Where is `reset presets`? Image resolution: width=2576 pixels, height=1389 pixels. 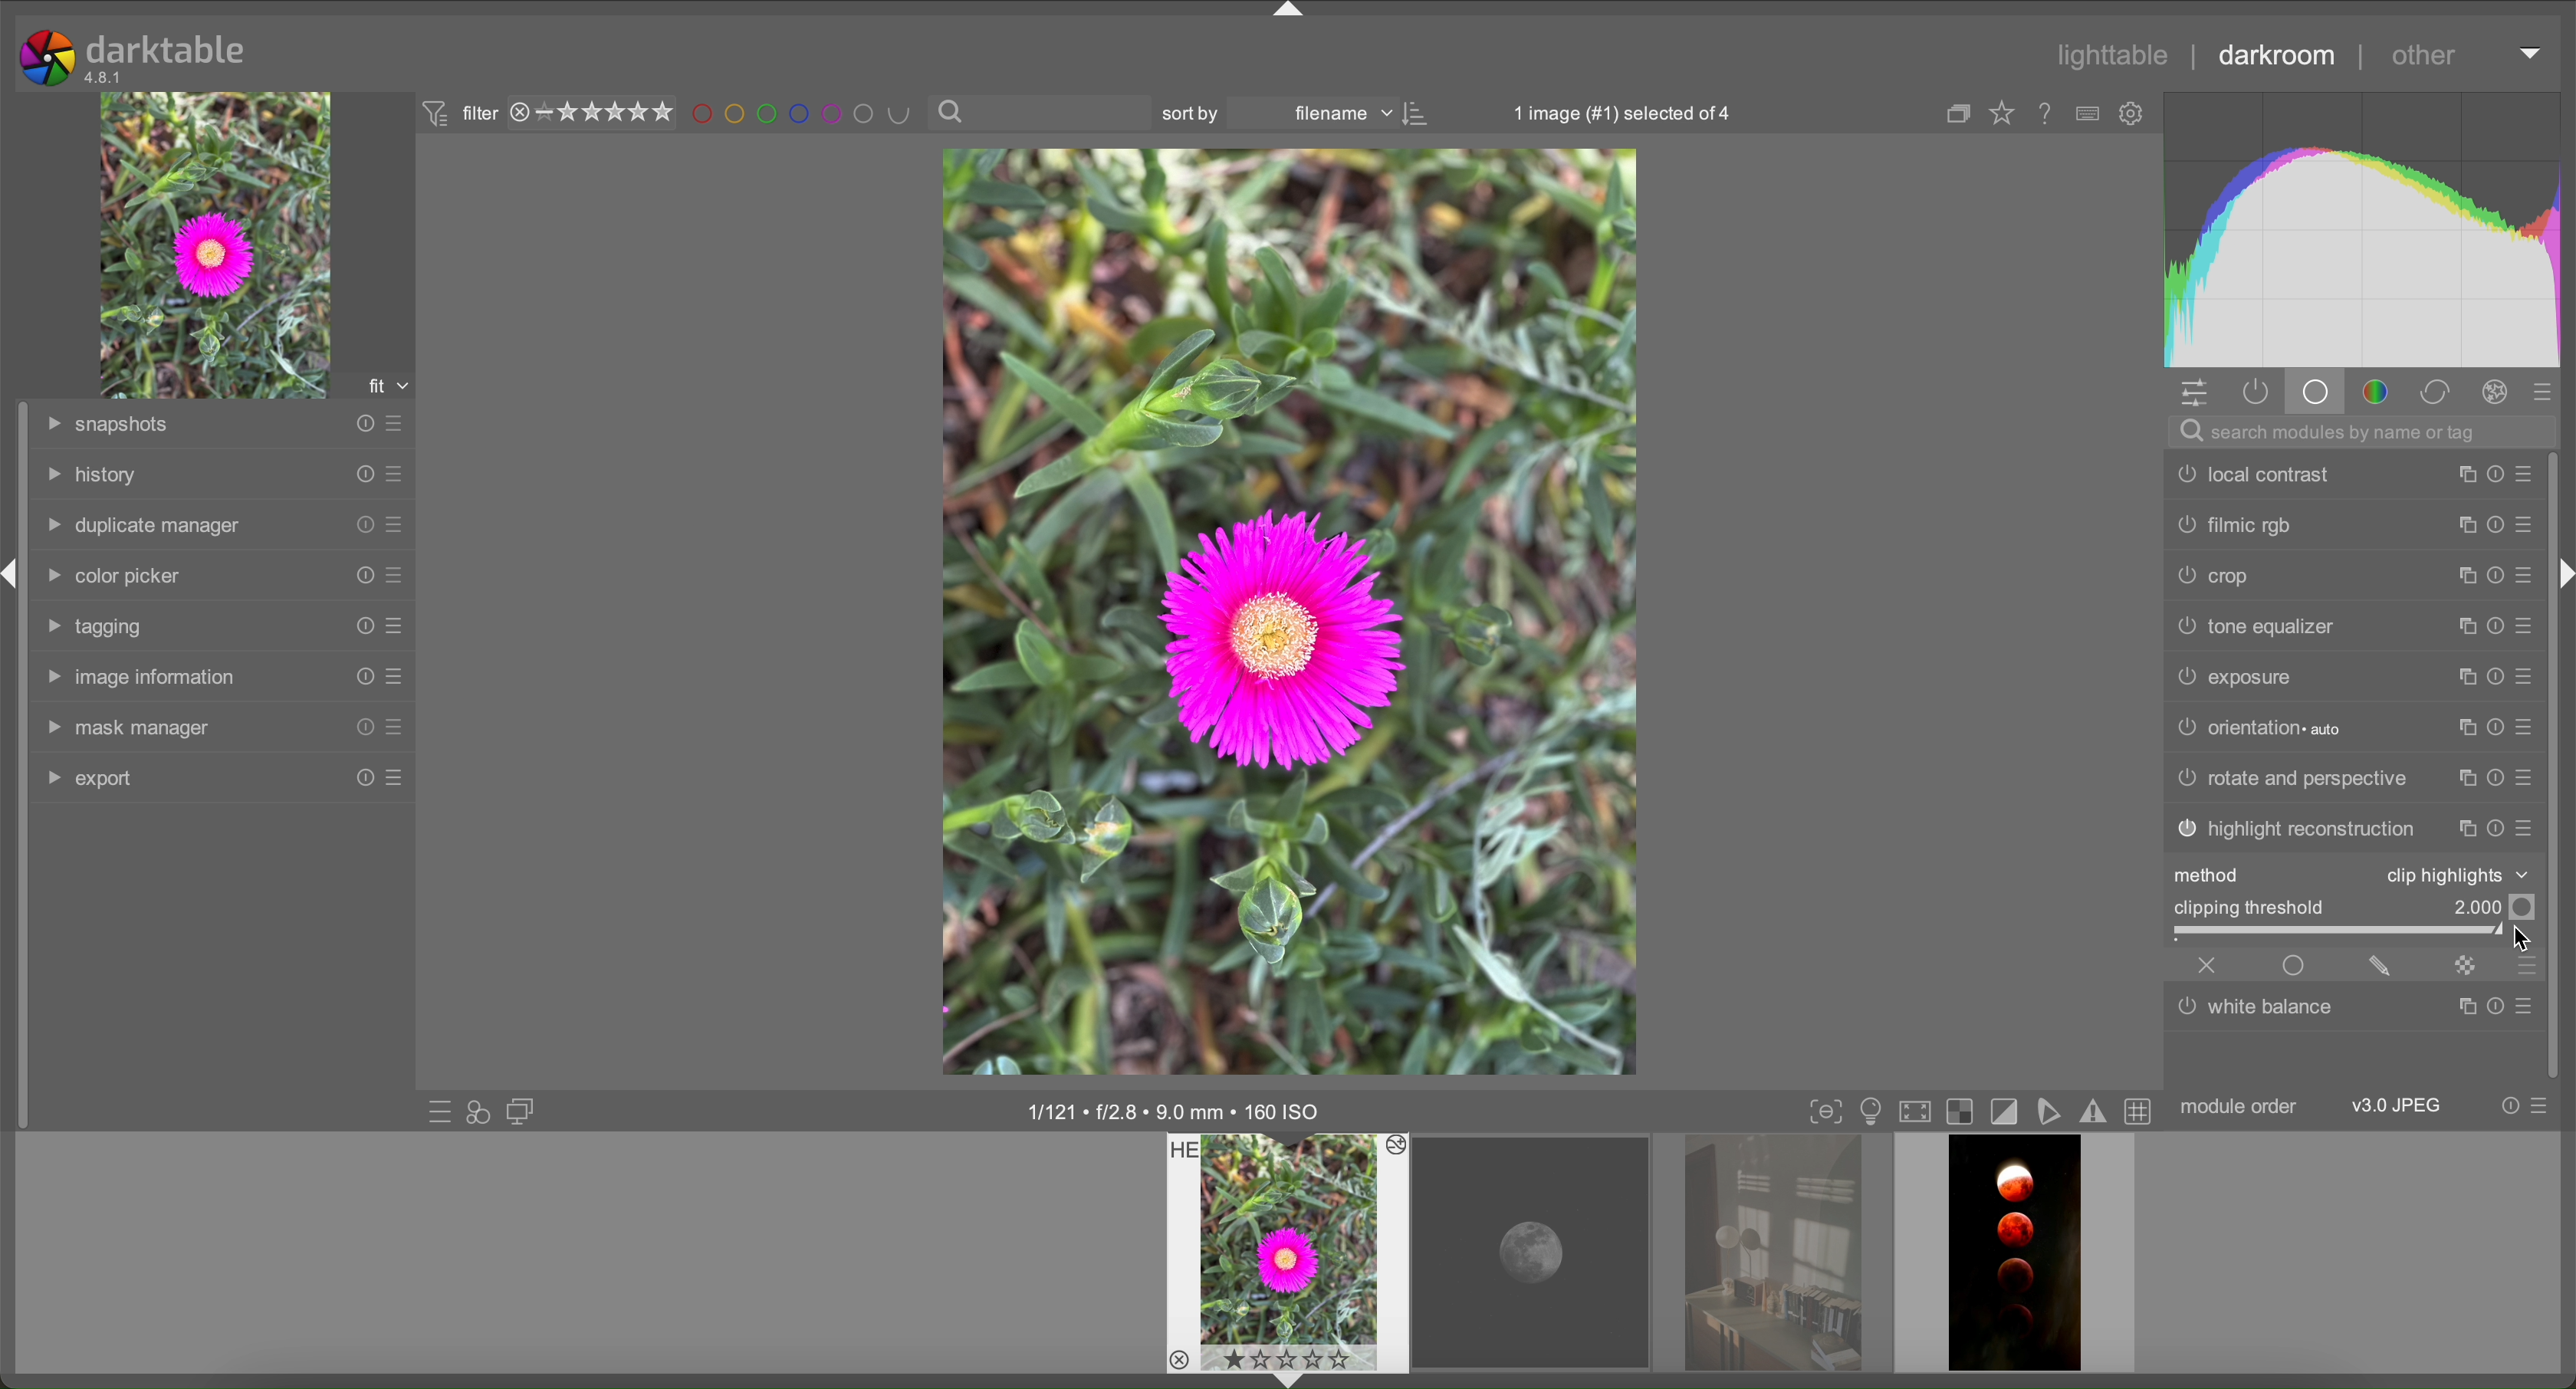 reset presets is located at coordinates (360, 779).